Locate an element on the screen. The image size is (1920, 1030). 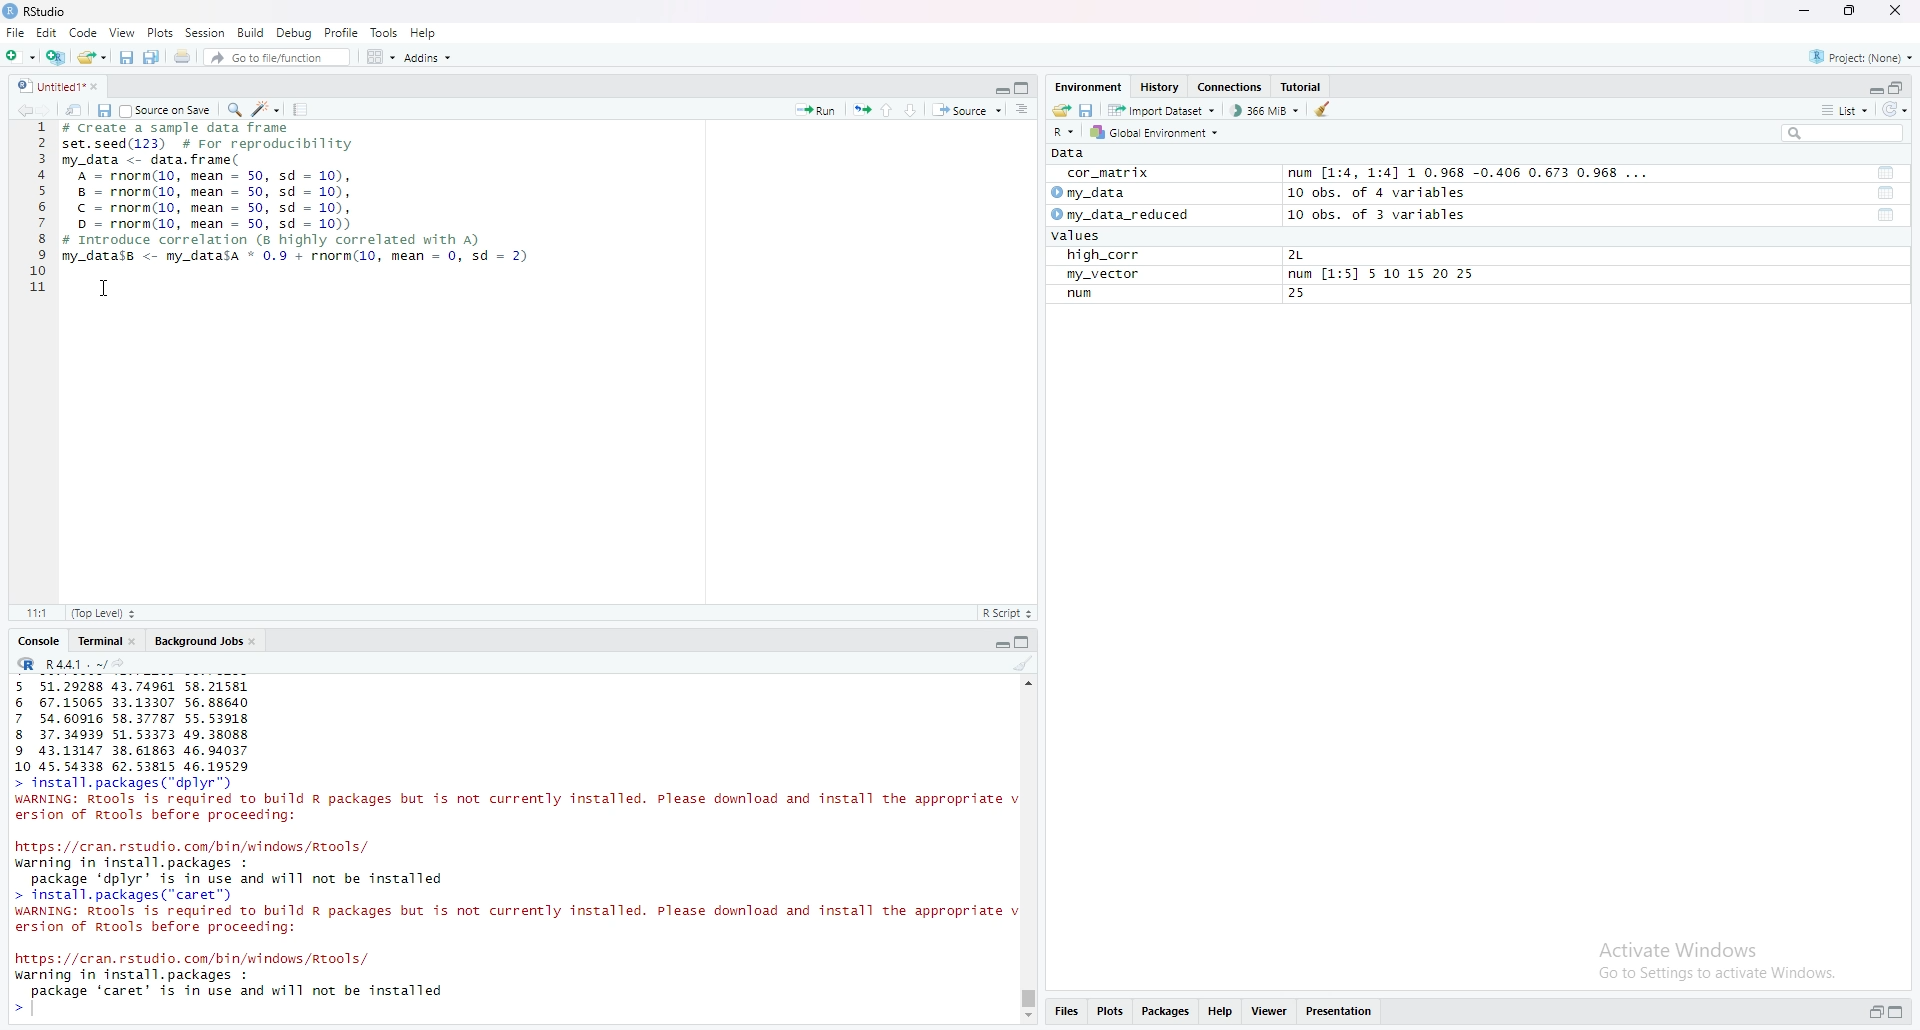
up is located at coordinates (887, 110).